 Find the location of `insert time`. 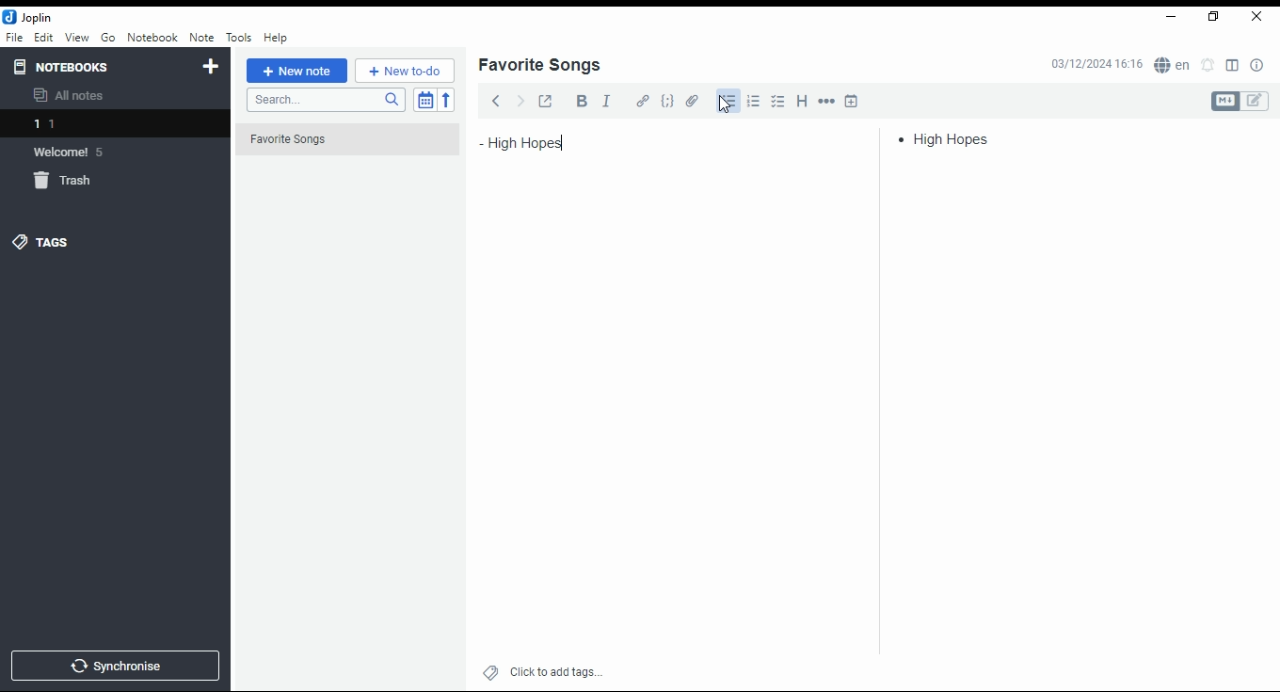

insert time is located at coordinates (852, 100).